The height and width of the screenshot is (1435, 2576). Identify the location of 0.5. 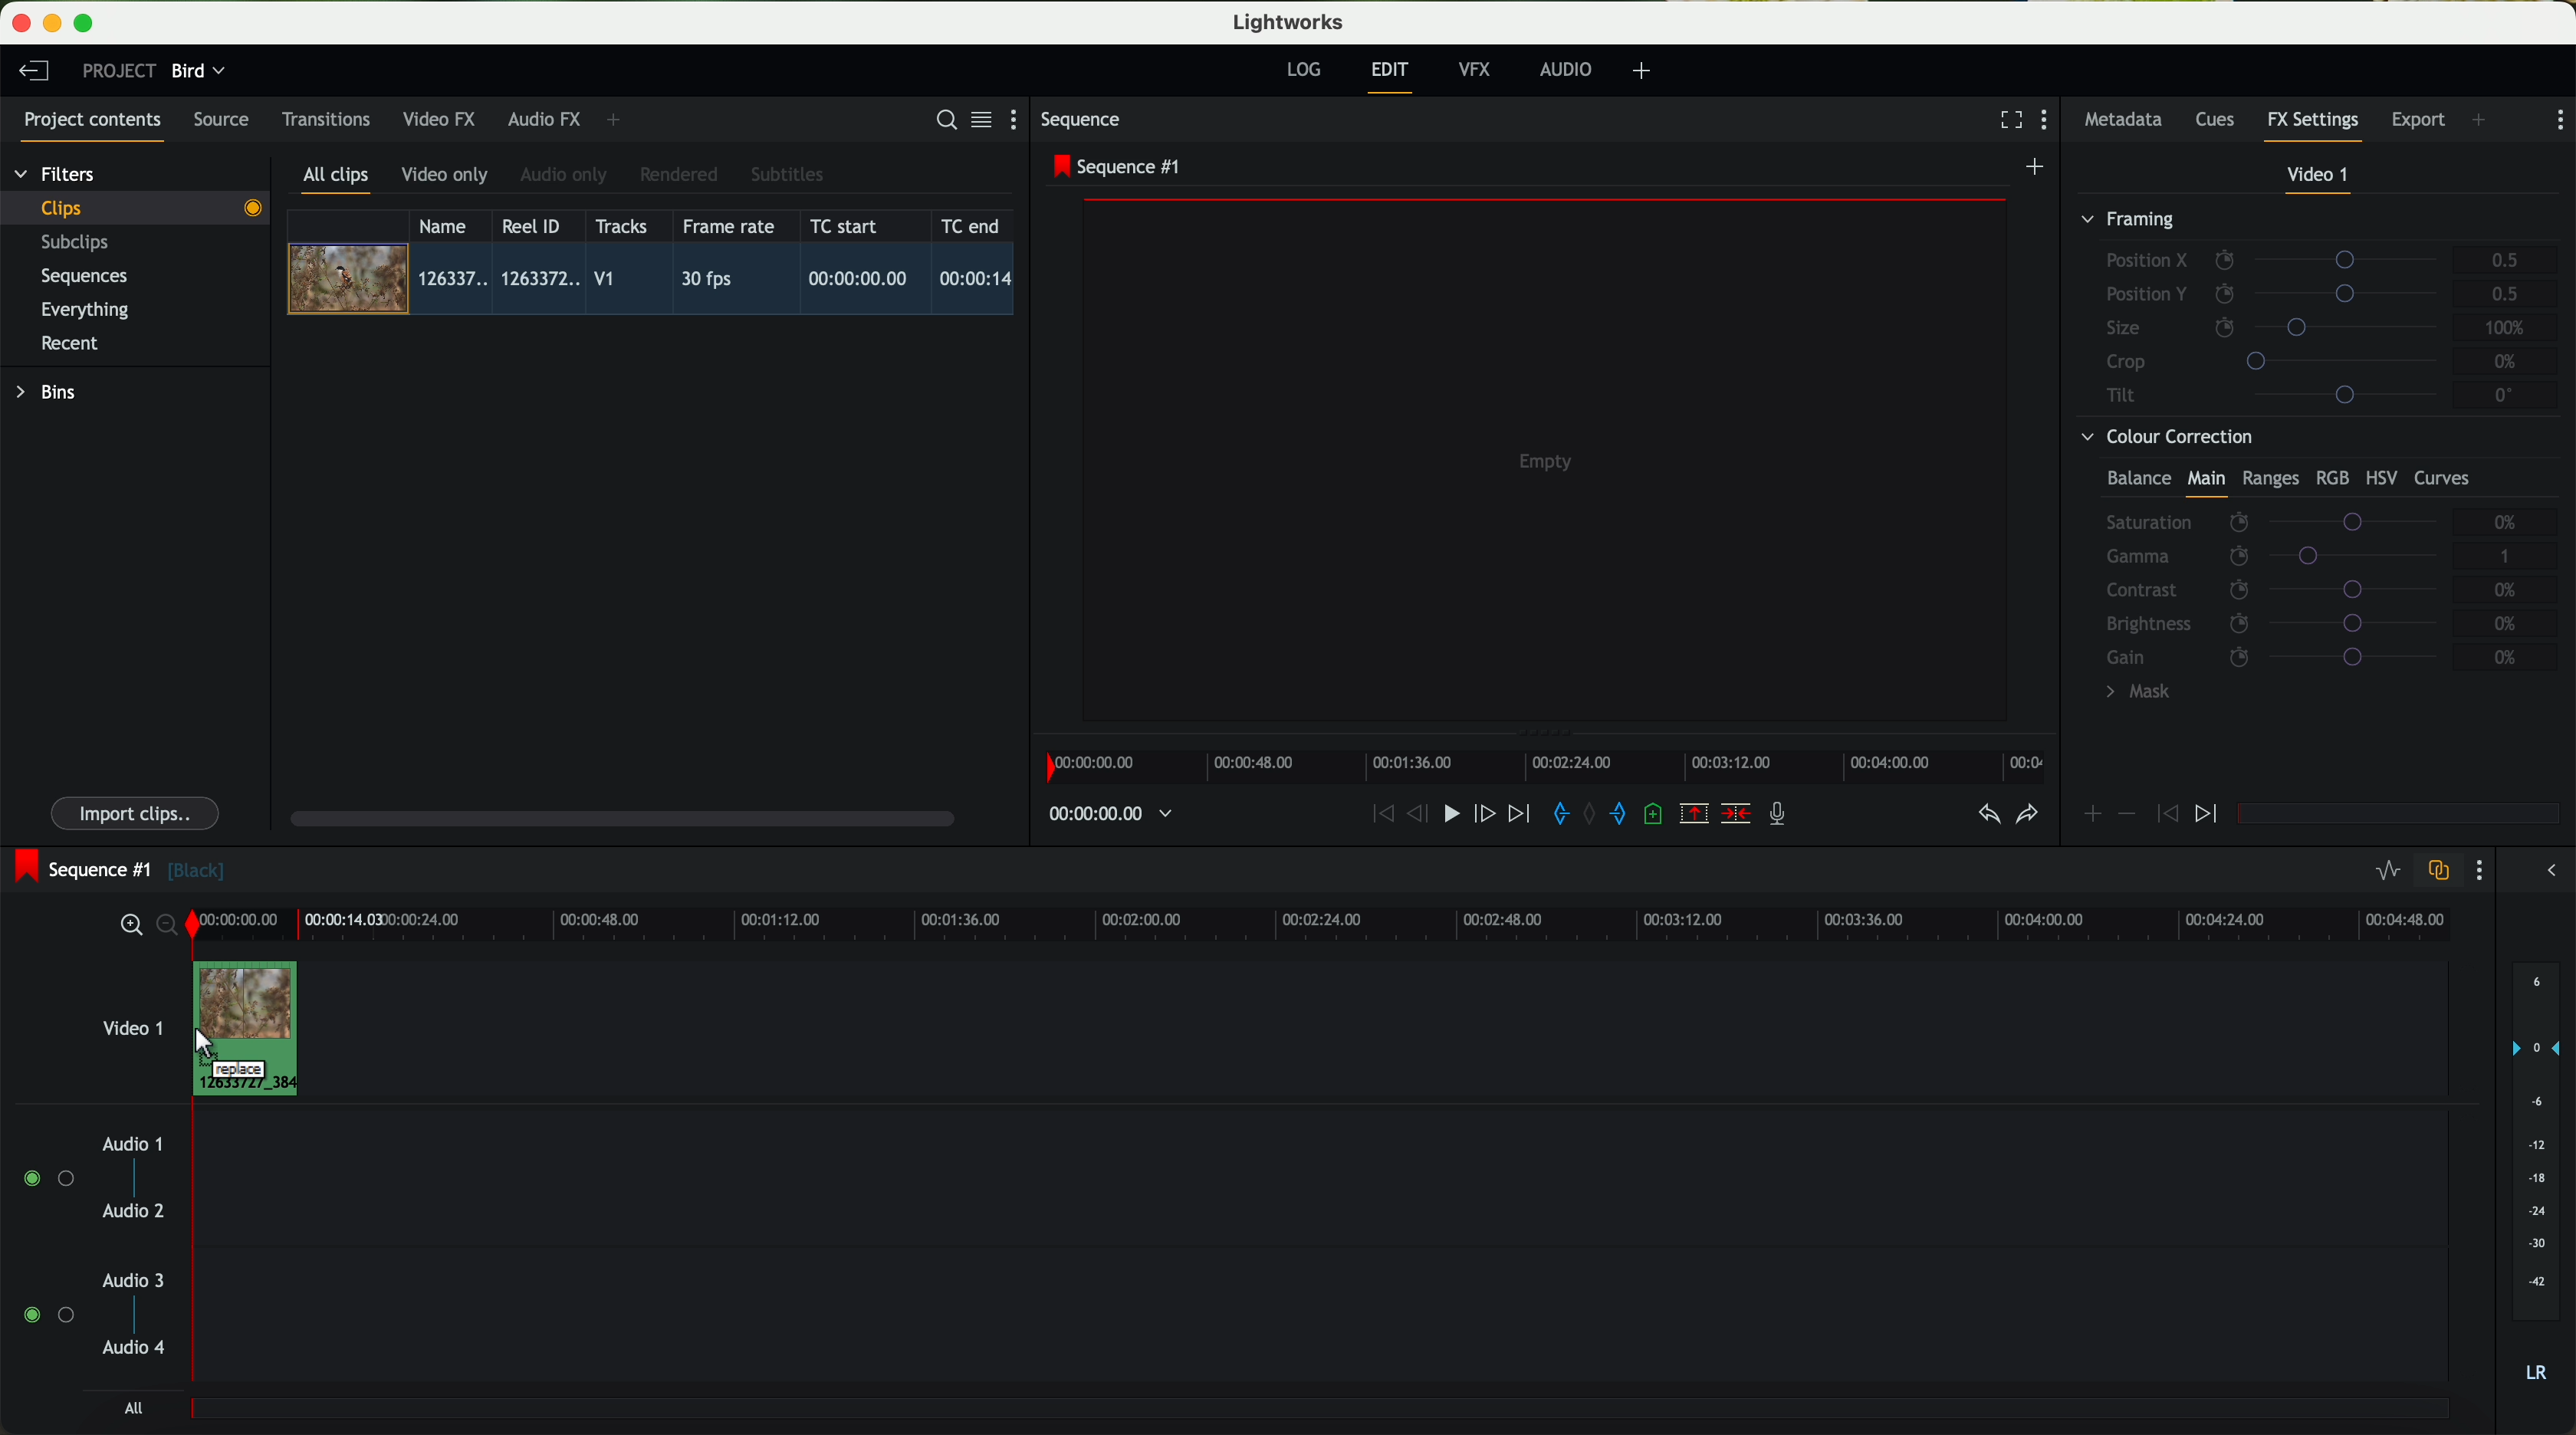
(2505, 261).